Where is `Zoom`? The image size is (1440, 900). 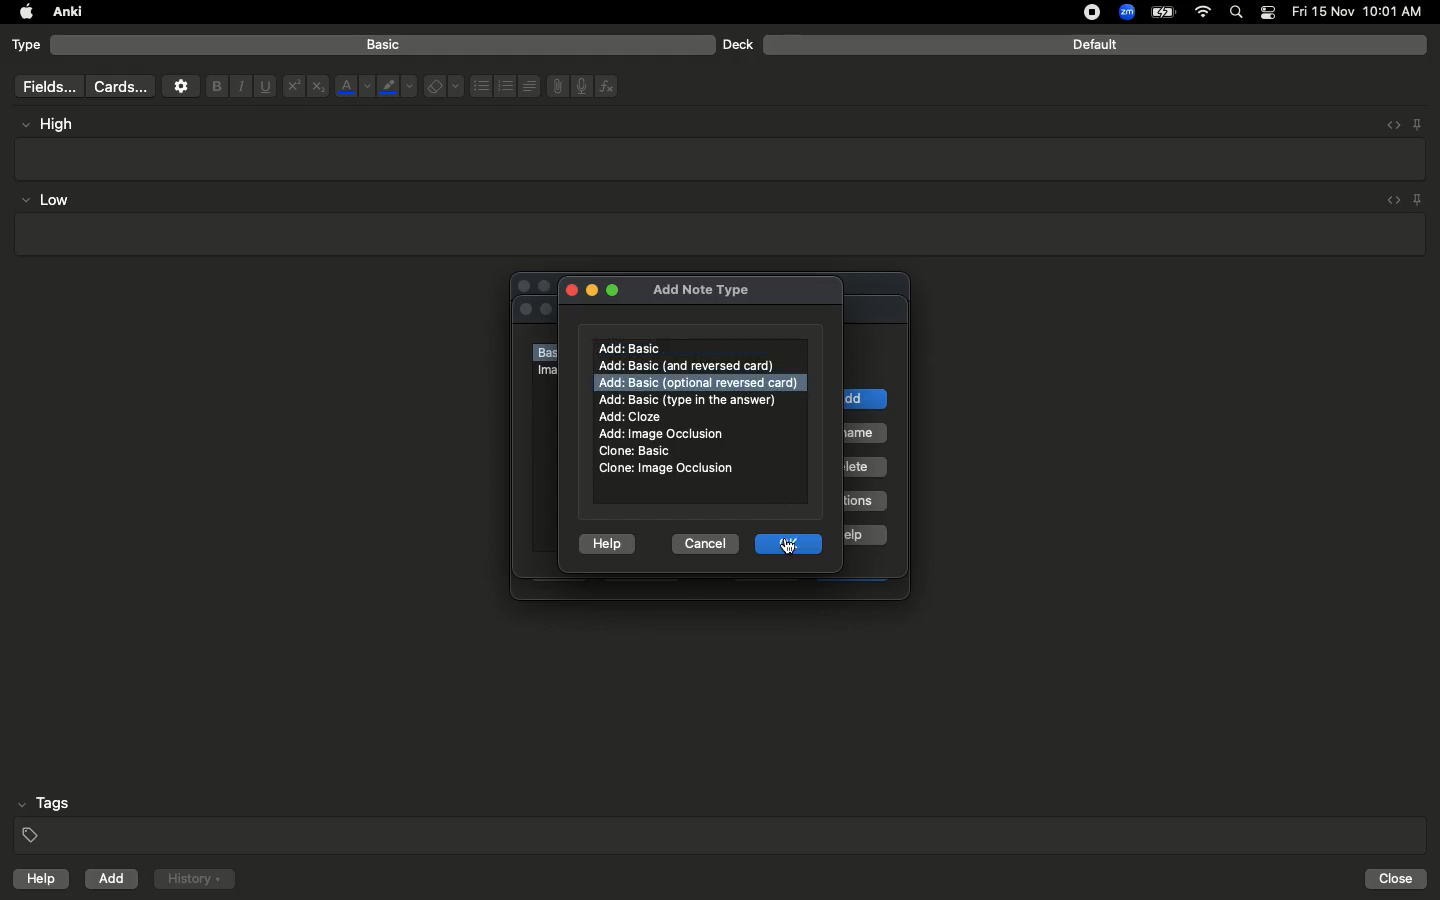 Zoom is located at coordinates (1125, 13).